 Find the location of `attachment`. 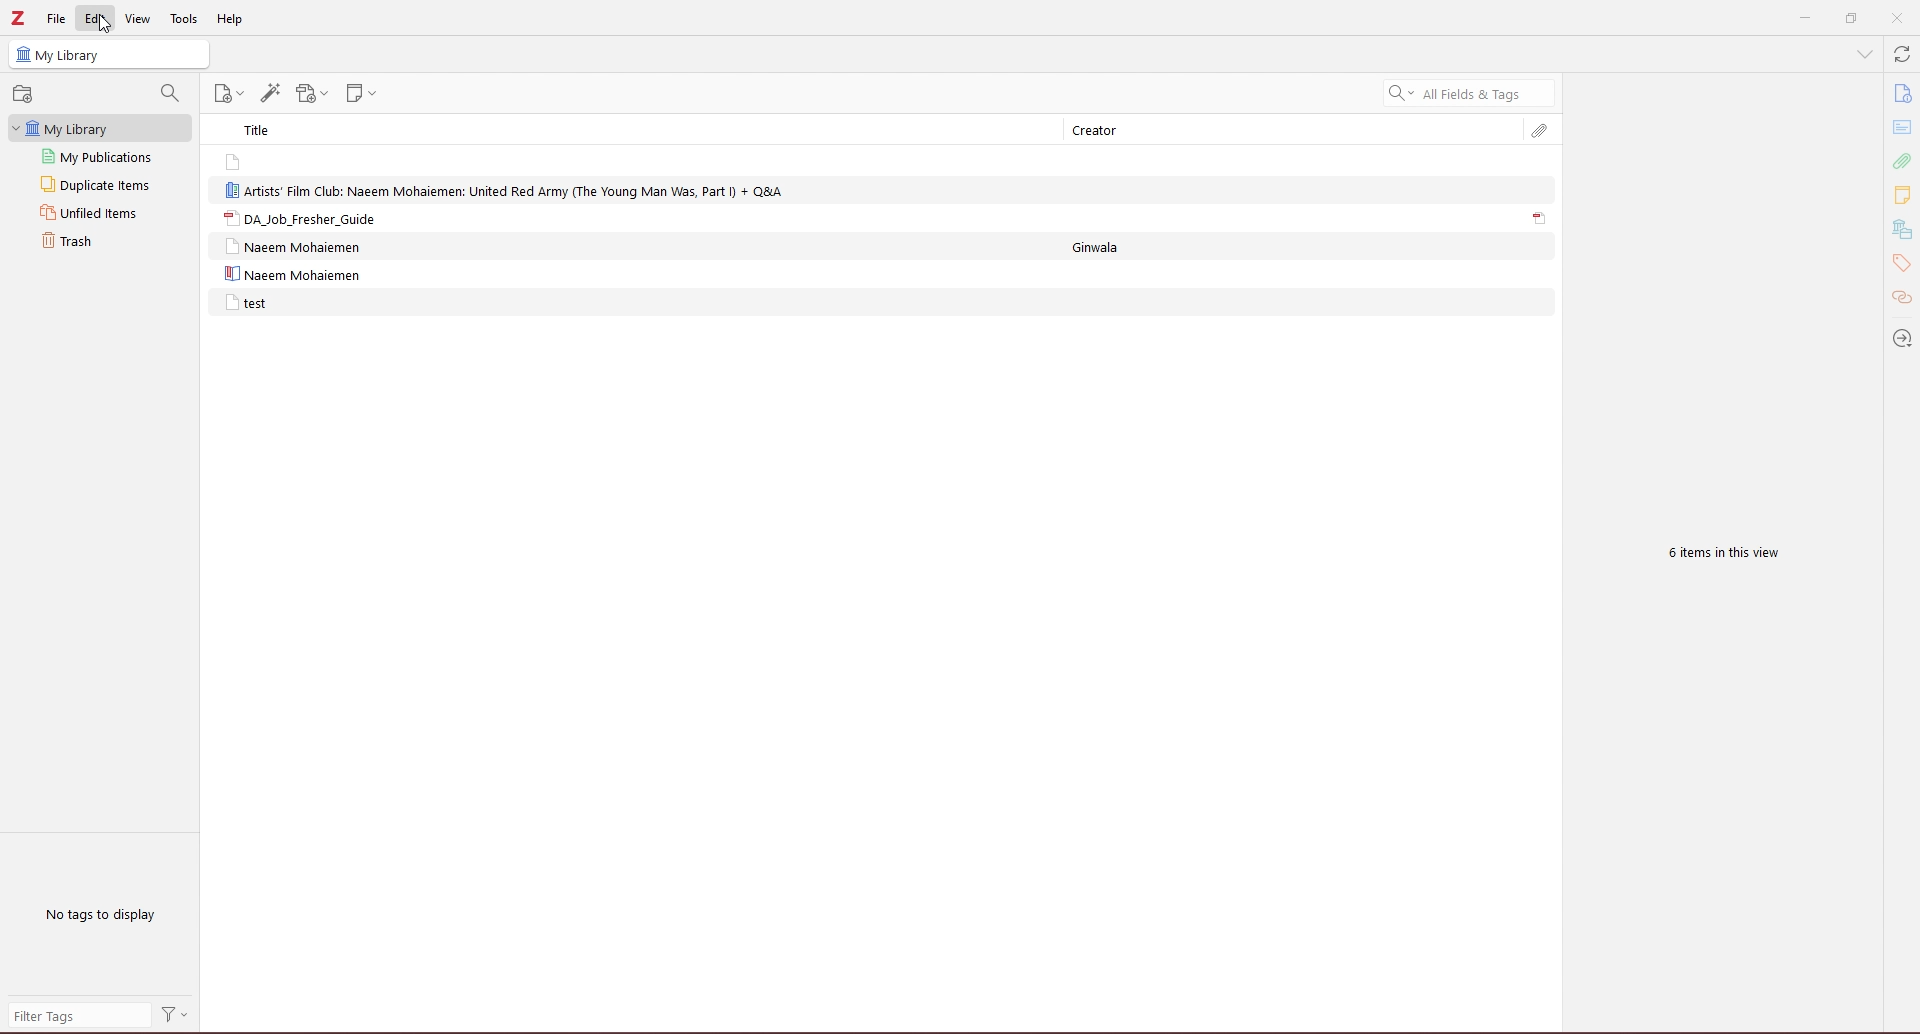

attachment is located at coordinates (1901, 161).